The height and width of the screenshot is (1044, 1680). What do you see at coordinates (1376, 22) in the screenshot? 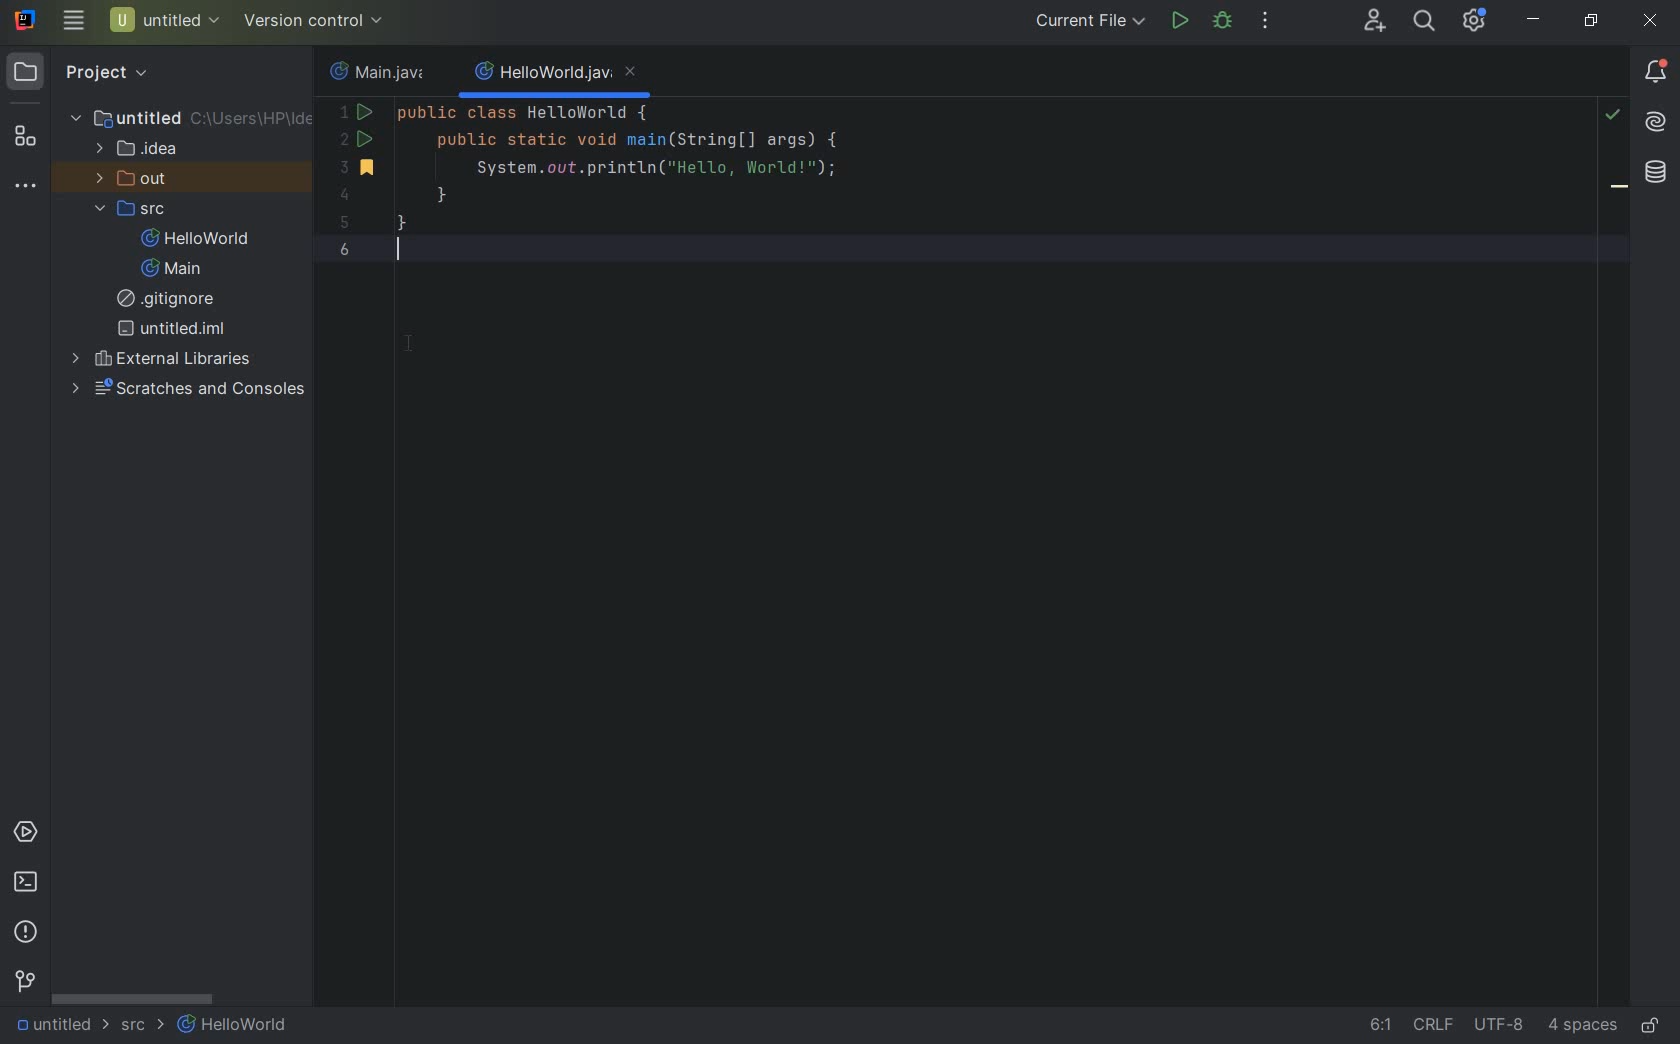
I see `code with me` at bounding box center [1376, 22].